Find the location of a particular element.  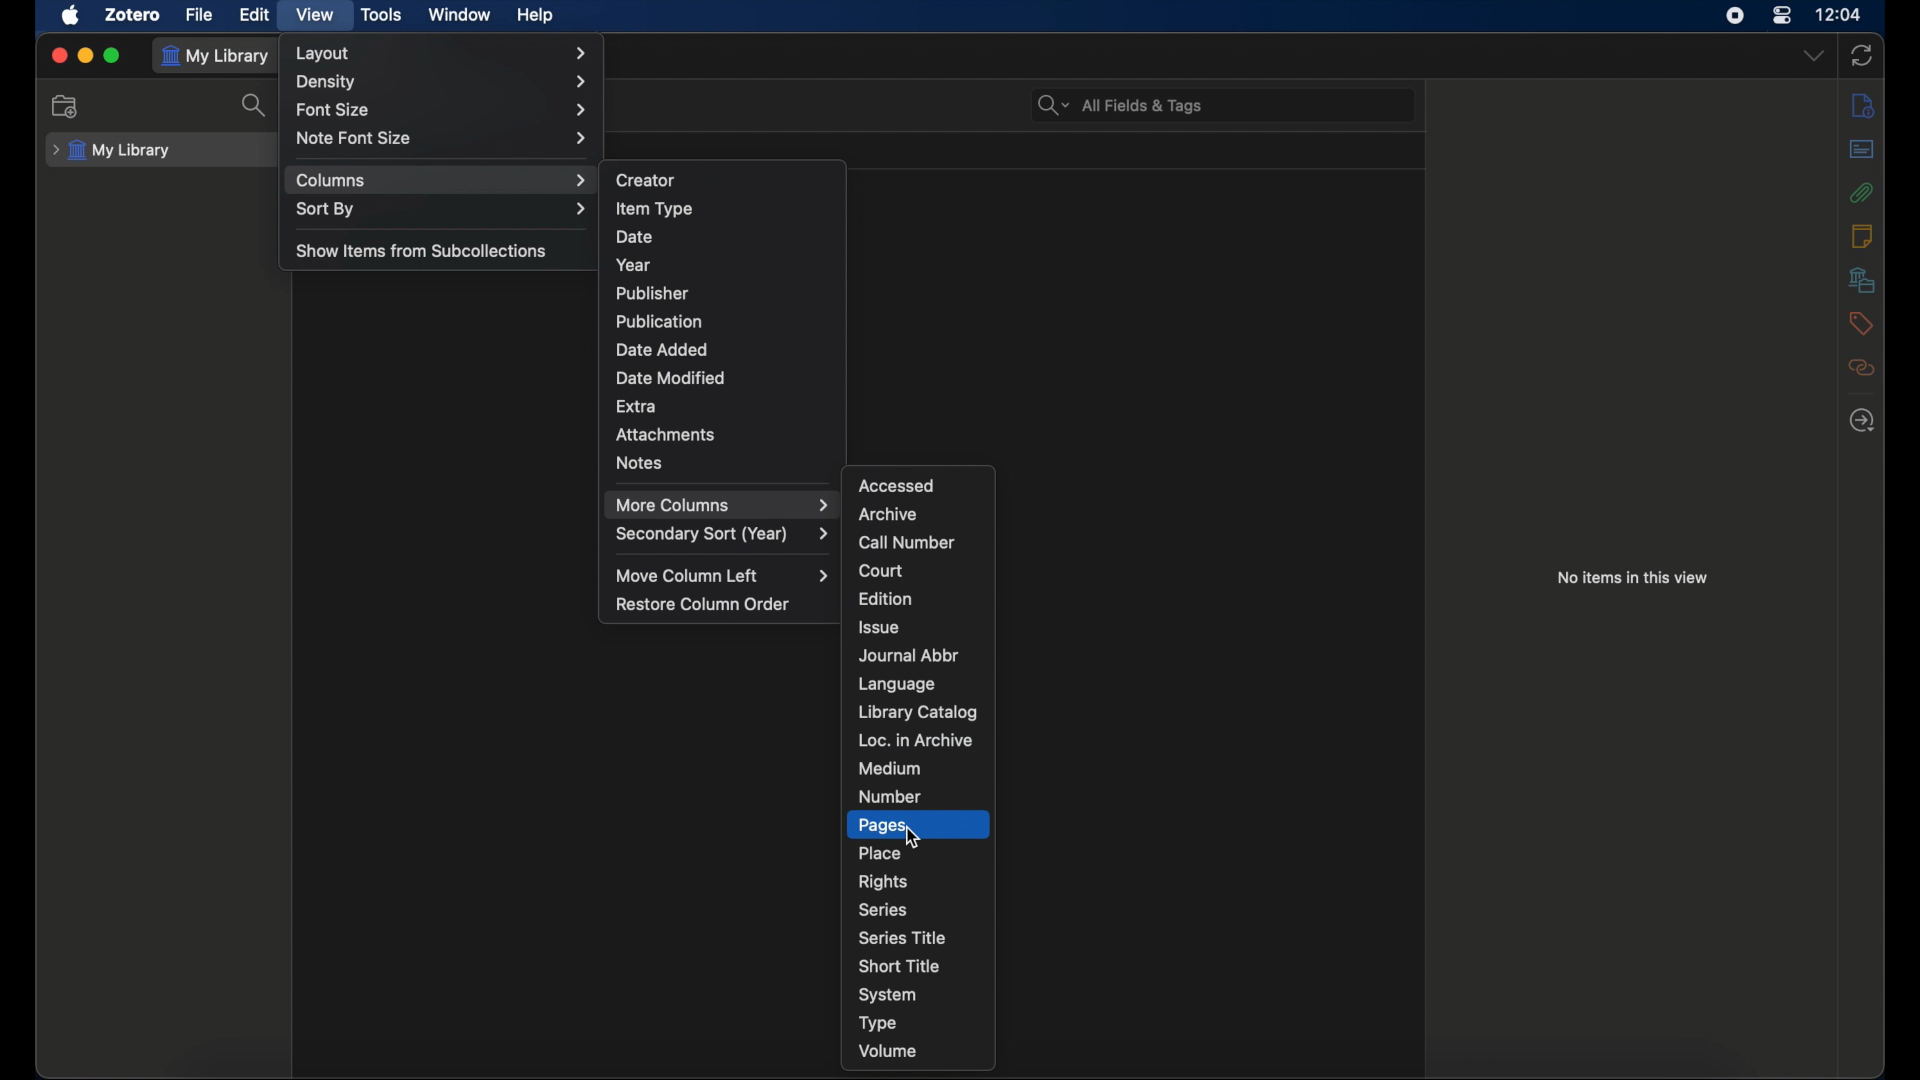

extra is located at coordinates (636, 405).